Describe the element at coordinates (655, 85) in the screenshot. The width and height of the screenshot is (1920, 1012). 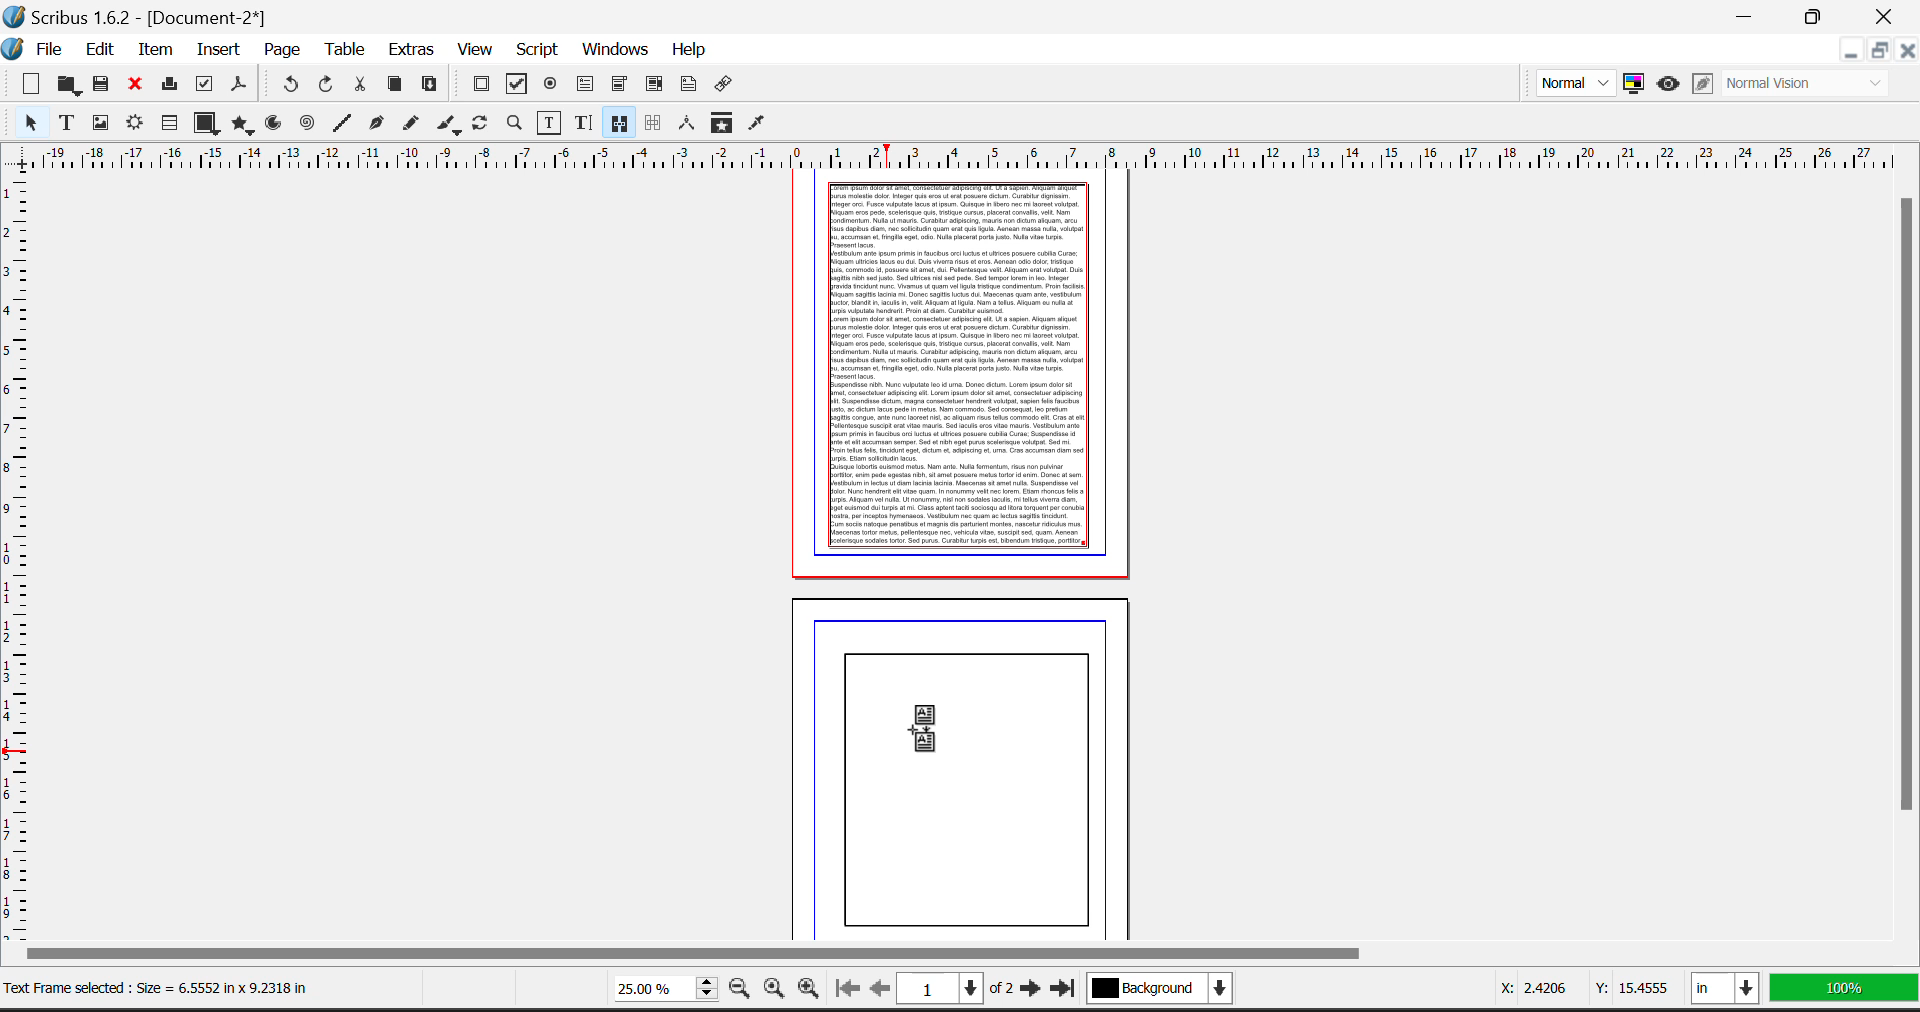
I see `PDF List Box` at that location.